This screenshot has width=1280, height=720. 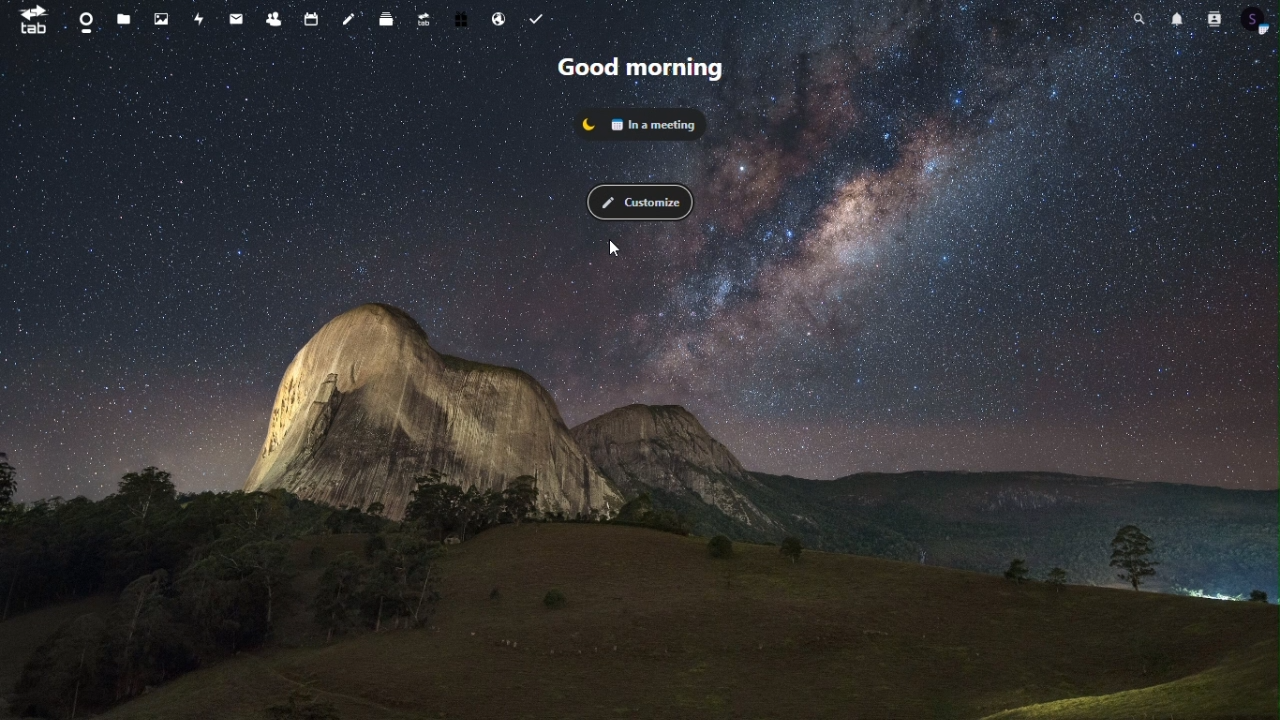 What do you see at coordinates (84, 20) in the screenshot?
I see `dashboard` at bounding box center [84, 20].